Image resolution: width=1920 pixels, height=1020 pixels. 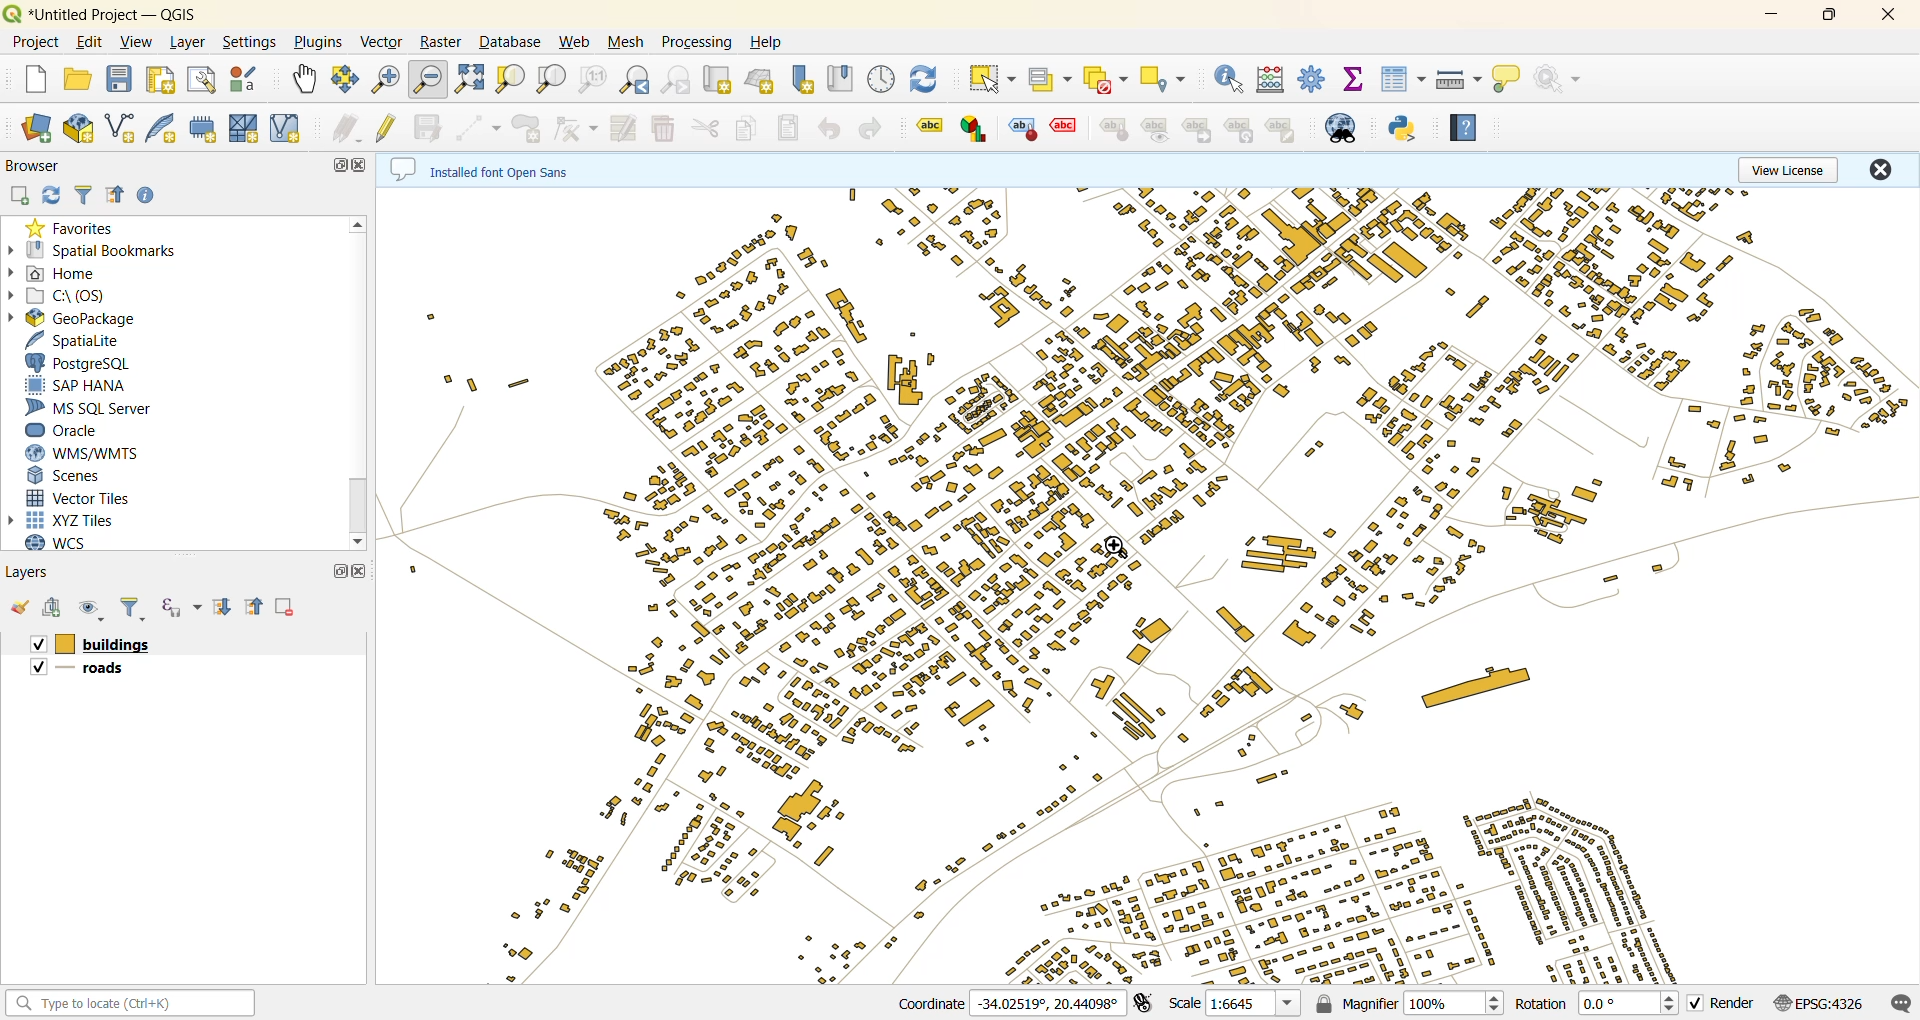 What do you see at coordinates (1048, 78) in the screenshot?
I see `select value` at bounding box center [1048, 78].